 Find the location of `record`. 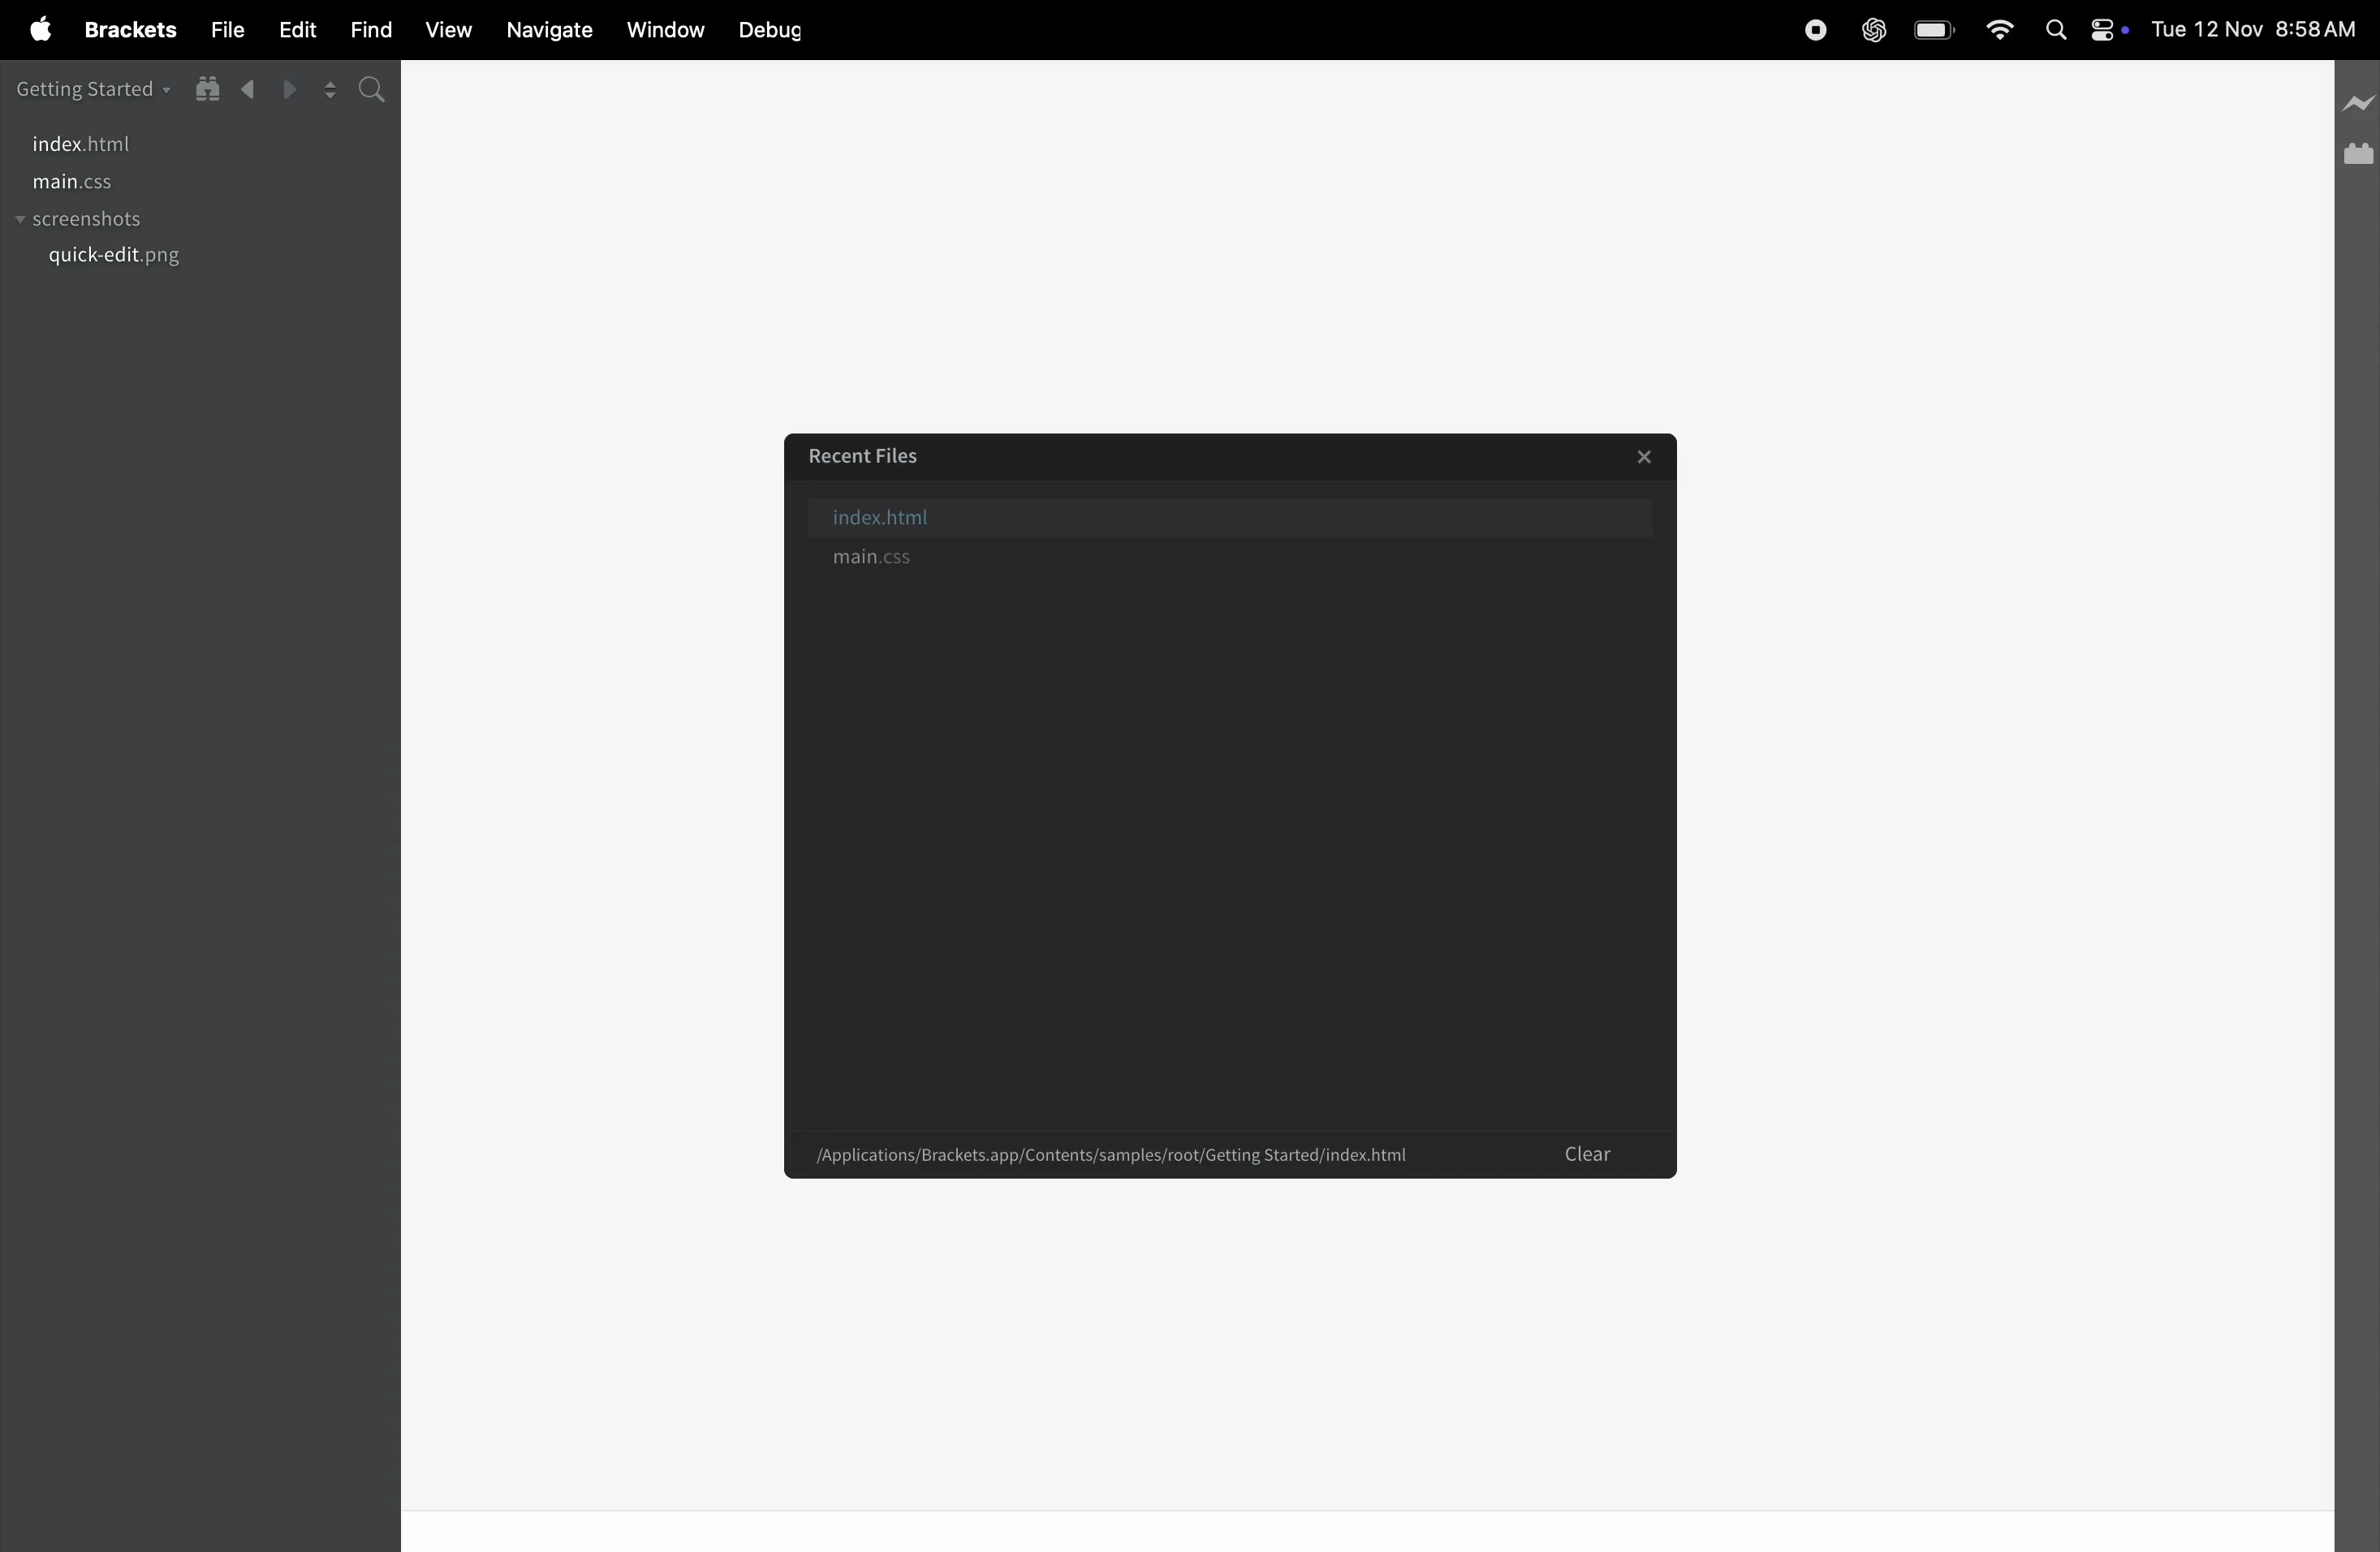

record is located at coordinates (1808, 31).